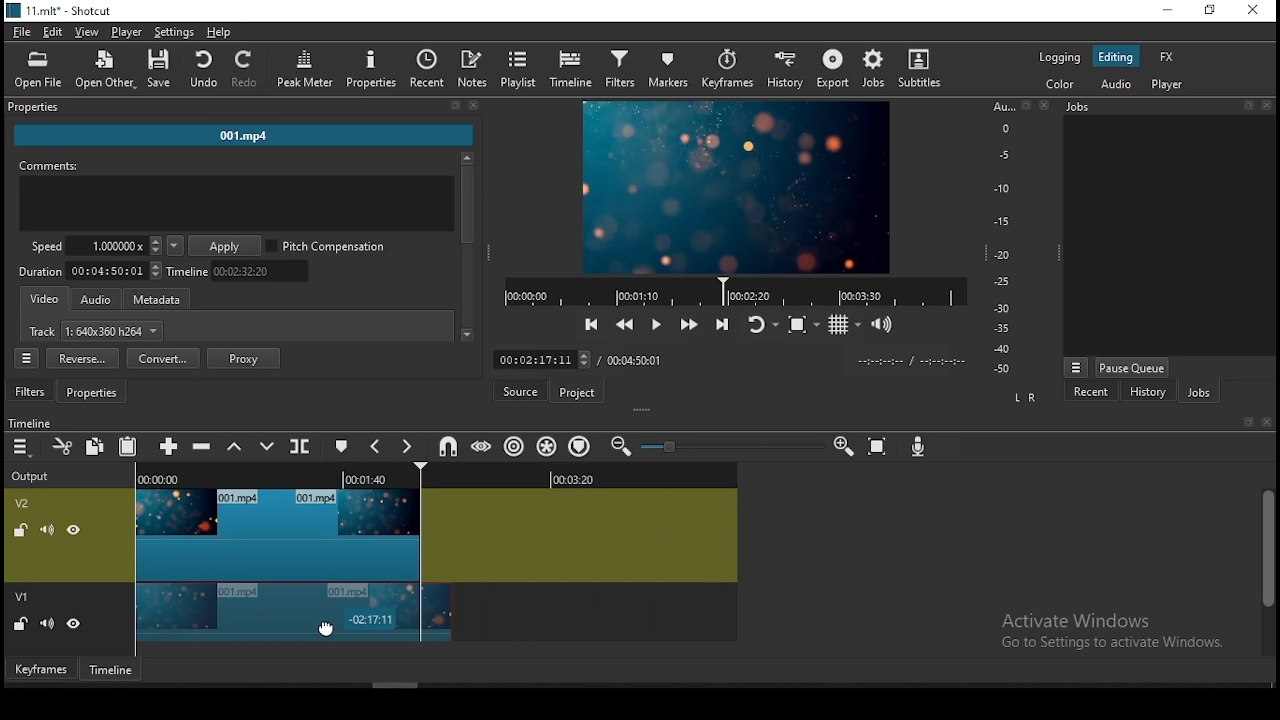 The image size is (1280, 720). Describe the element at coordinates (1115, 57) in the screenshot. I see `editing` at that location.